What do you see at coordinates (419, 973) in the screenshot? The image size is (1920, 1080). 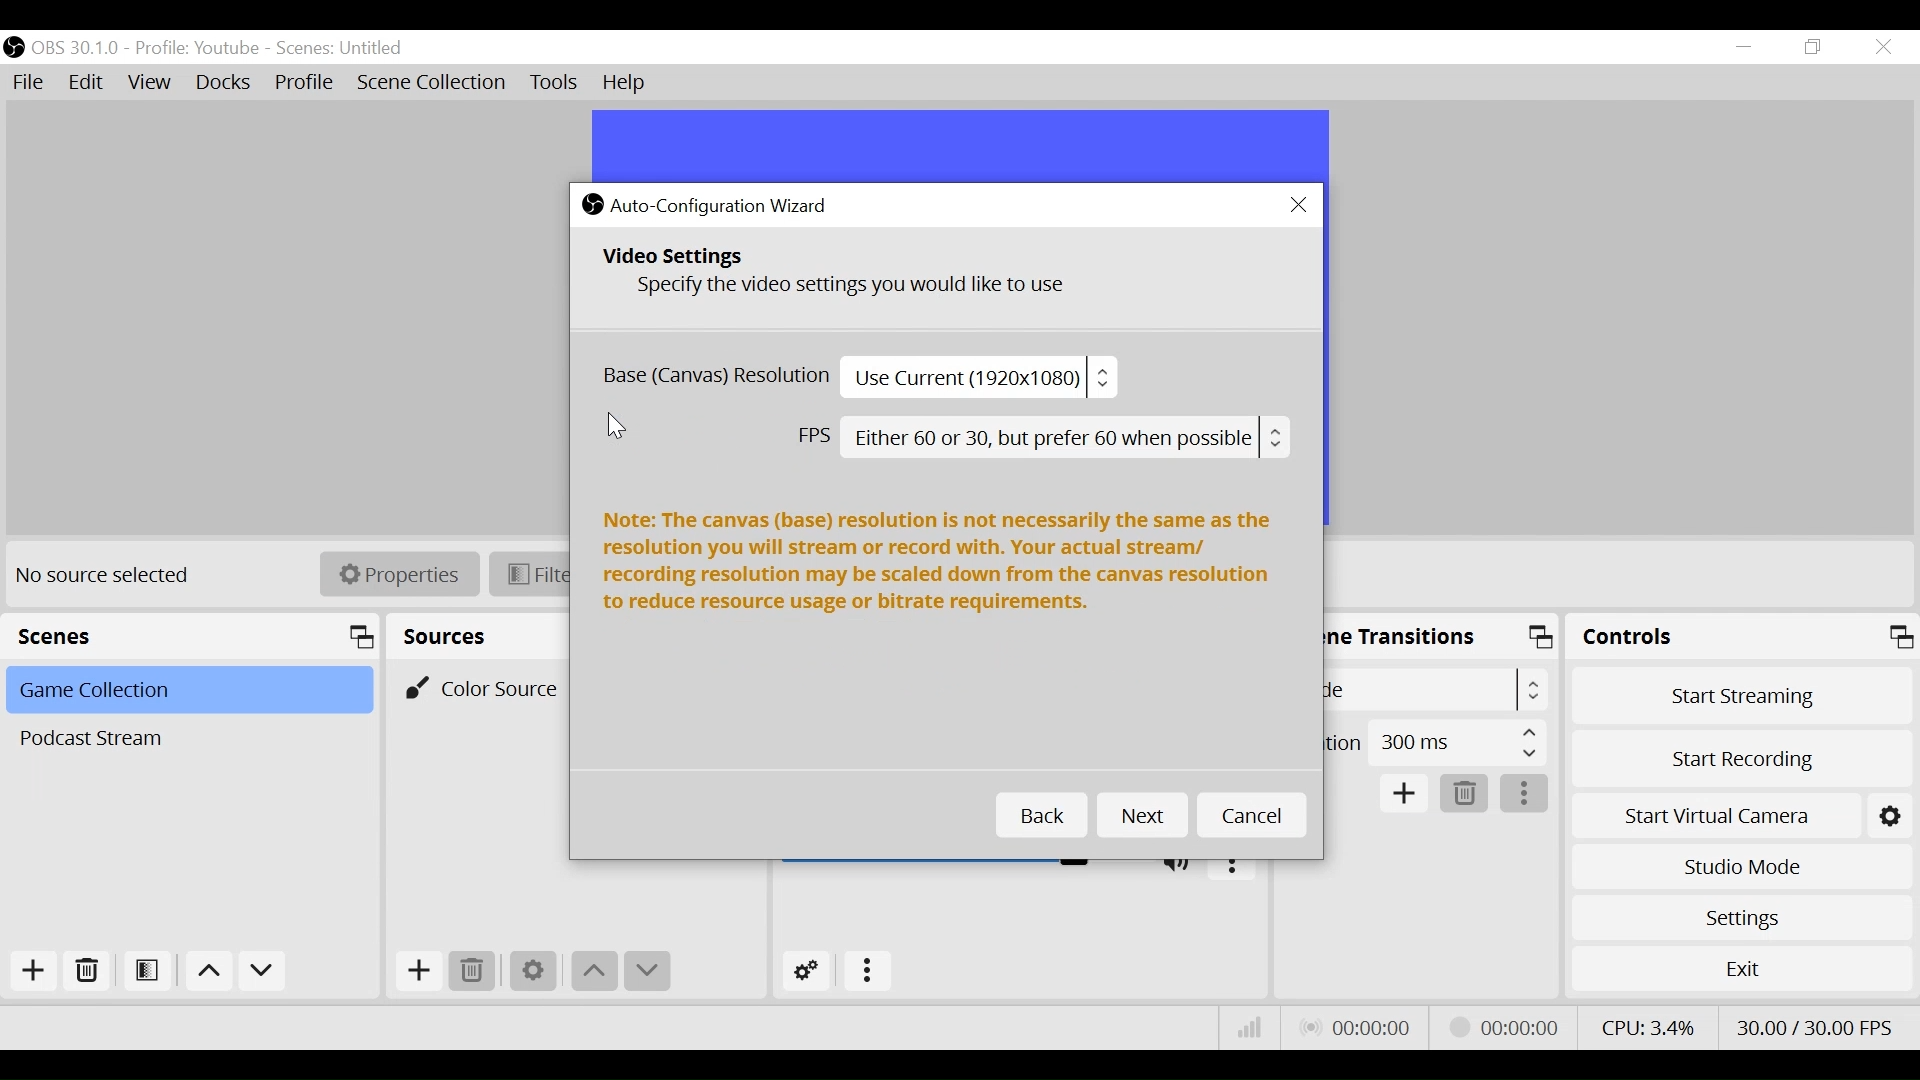 I see `Add ` at bounding box center [419, 973].